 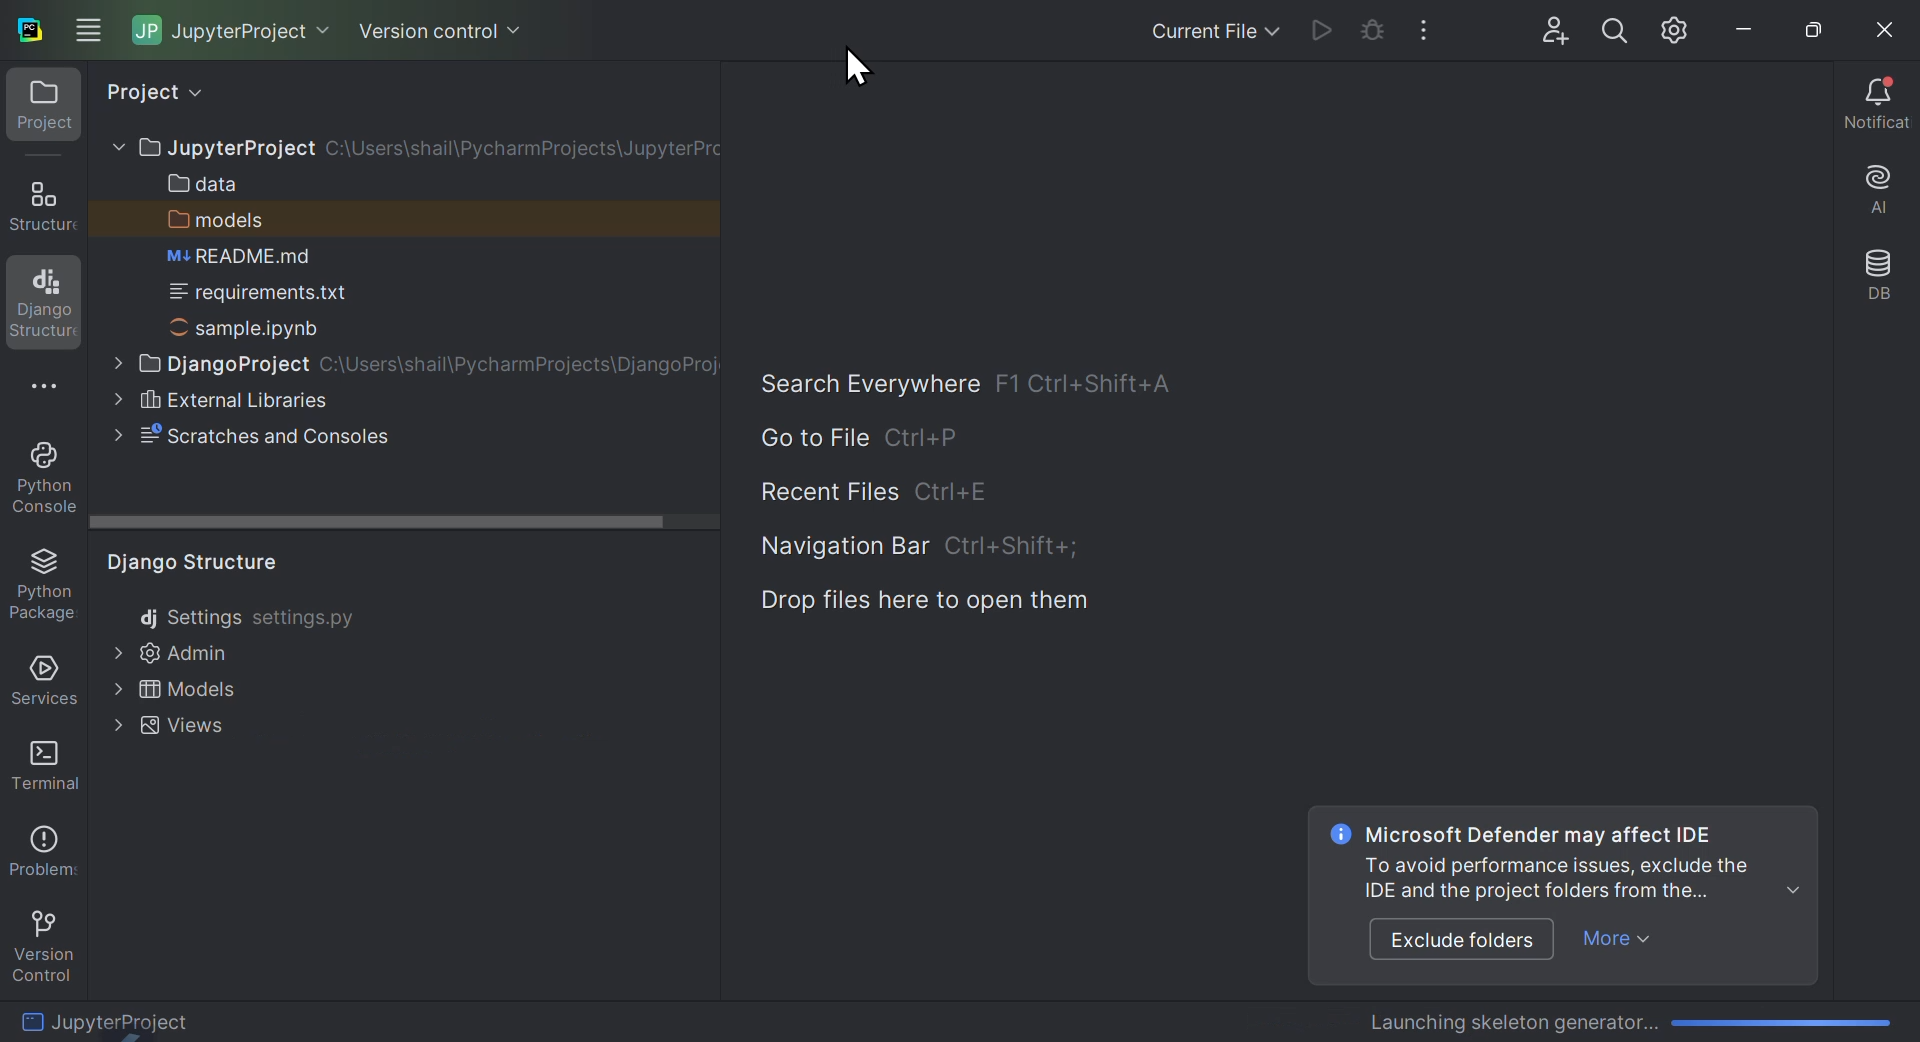 I want to click on Jupiter project path, so click(x=411, y=145).